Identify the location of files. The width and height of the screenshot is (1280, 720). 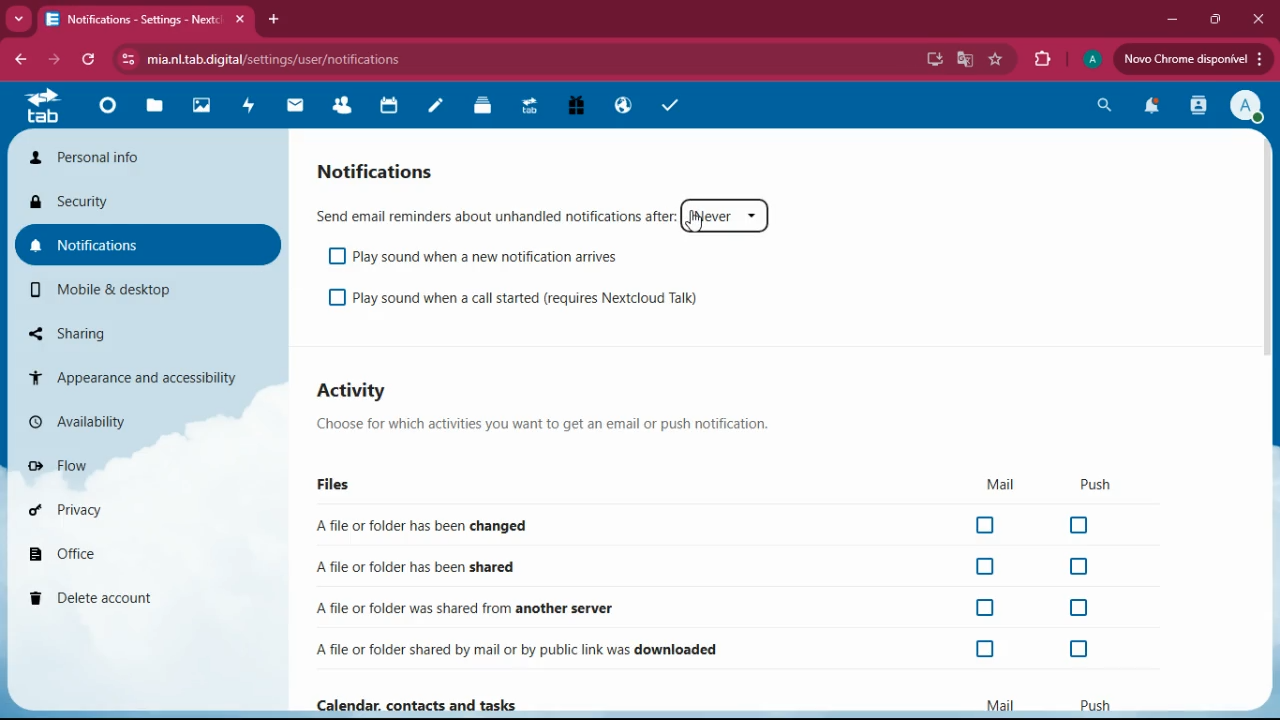
(362, 483).